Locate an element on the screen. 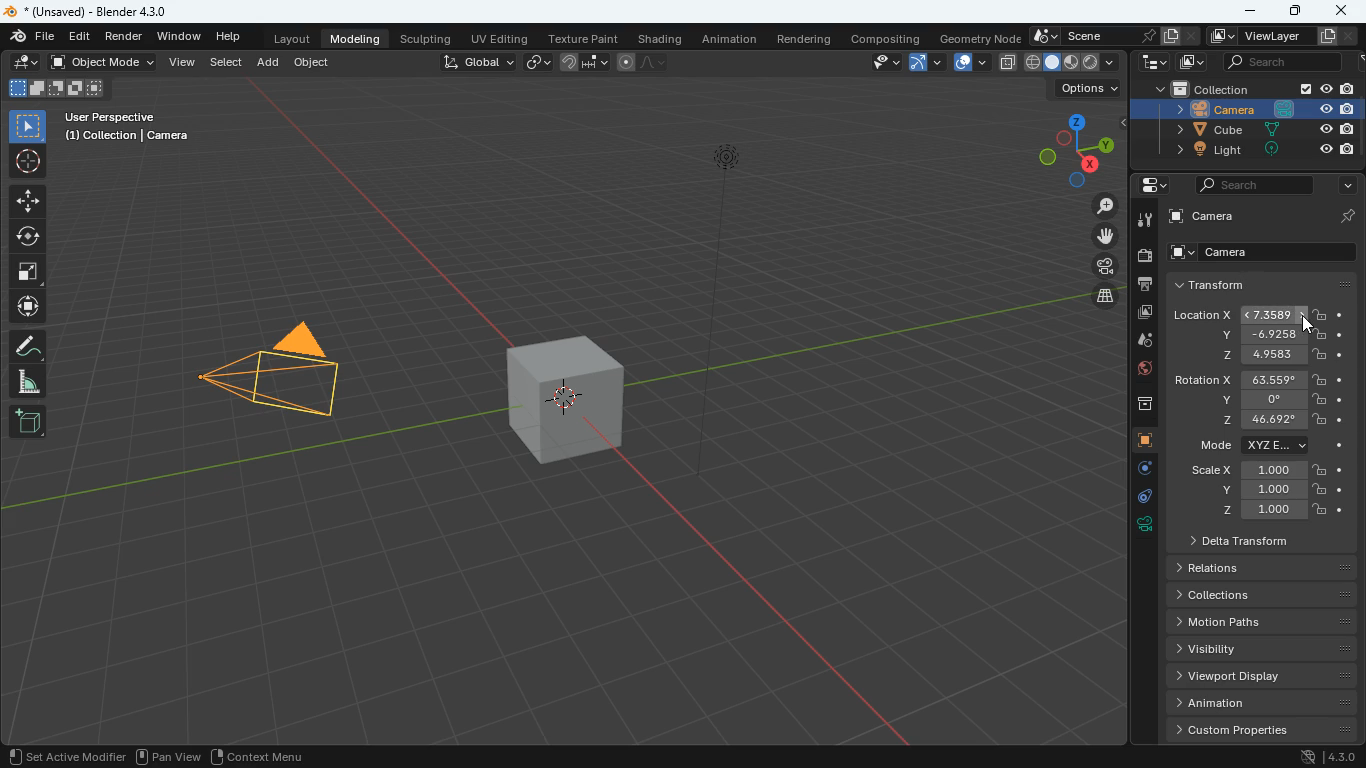 This screenshot has height=768, width=1366. rotation x is located at coordinates (1262, 379).